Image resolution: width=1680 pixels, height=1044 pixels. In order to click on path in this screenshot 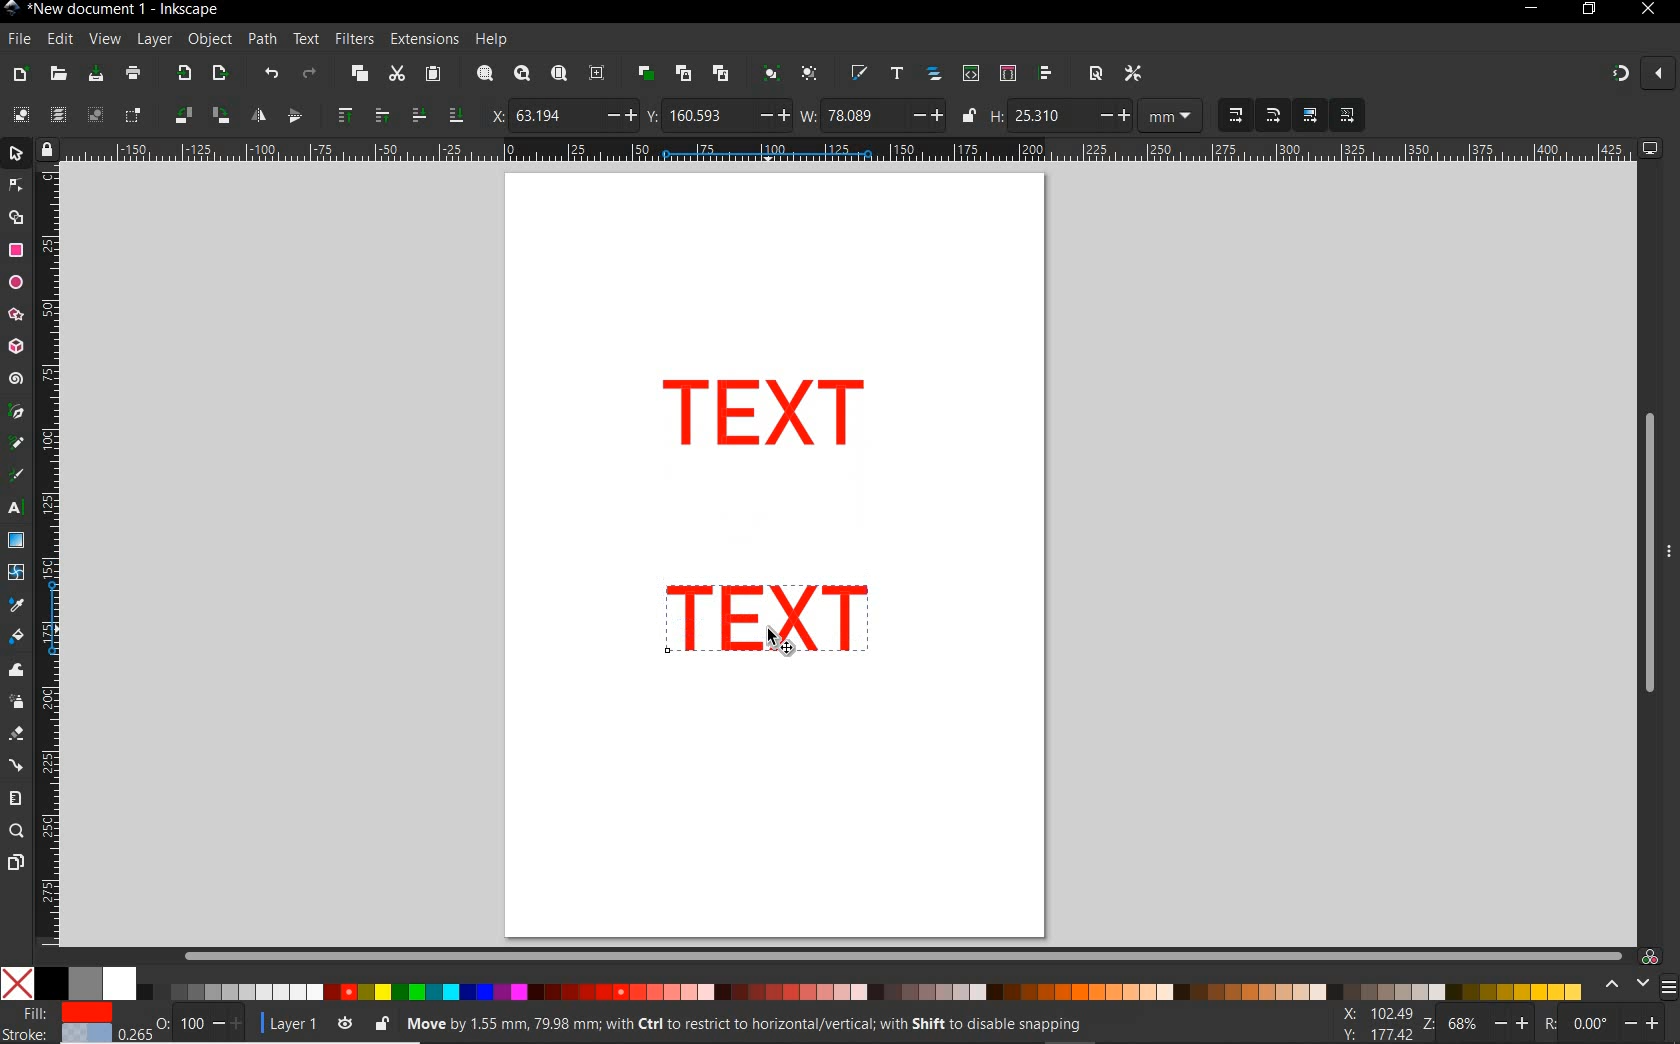, I will do `click(262, 40)`.